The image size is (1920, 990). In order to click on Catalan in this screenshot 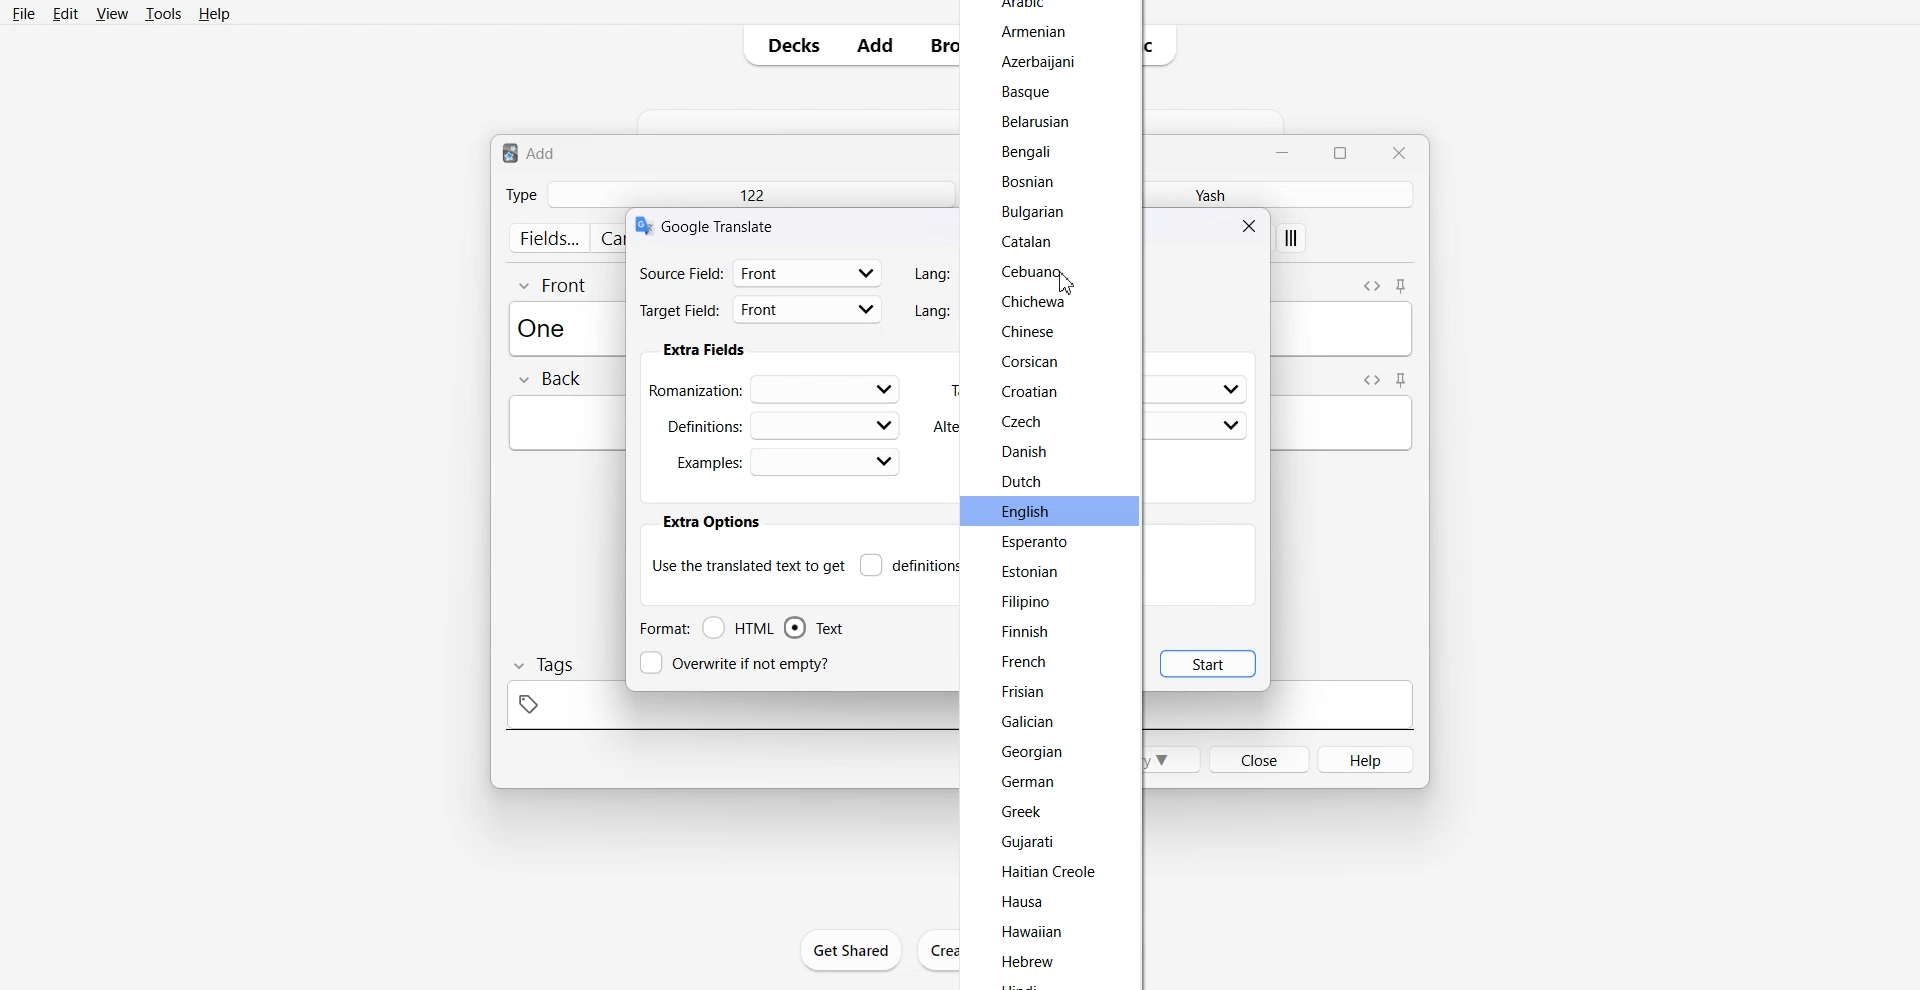, I will do `click(1031, 241)`.